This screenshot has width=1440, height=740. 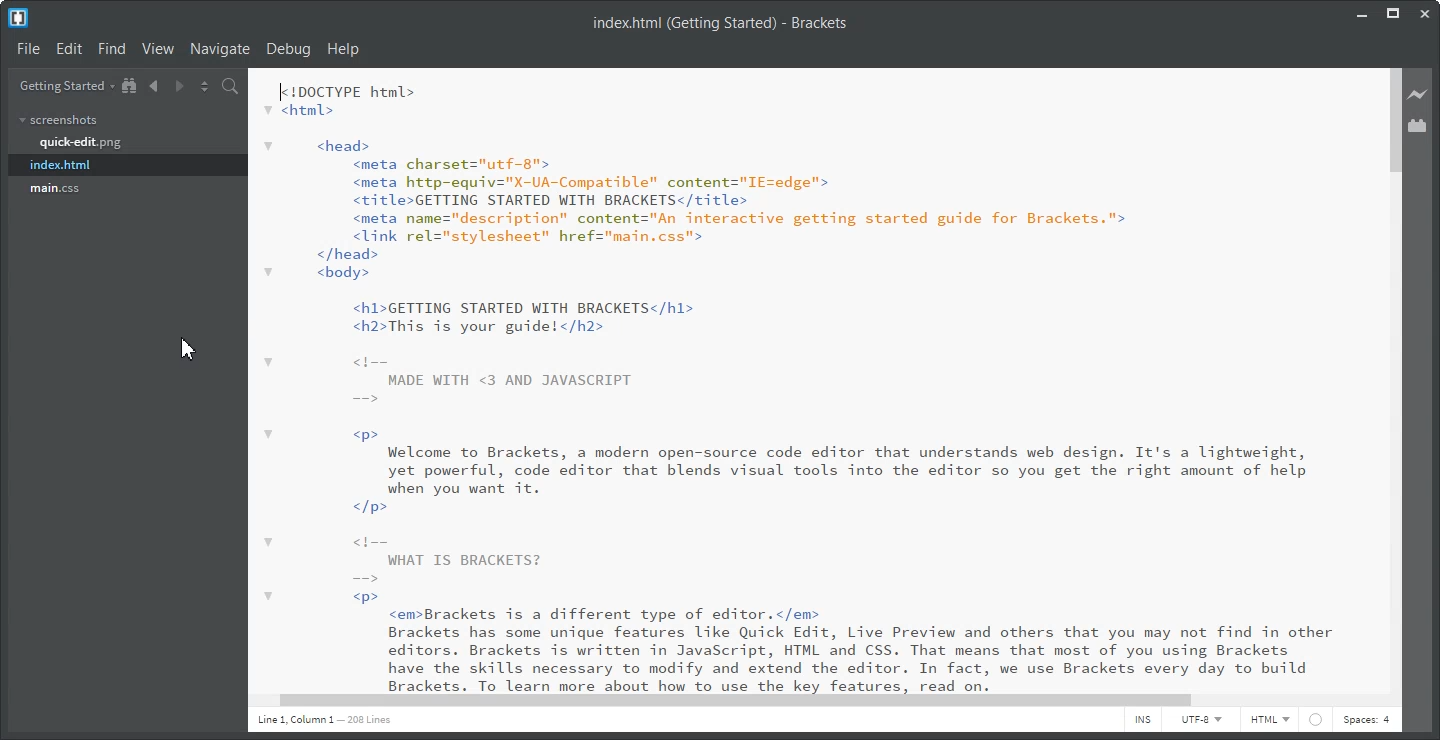 I want to click on Navigate, so click(x=221, y=50).